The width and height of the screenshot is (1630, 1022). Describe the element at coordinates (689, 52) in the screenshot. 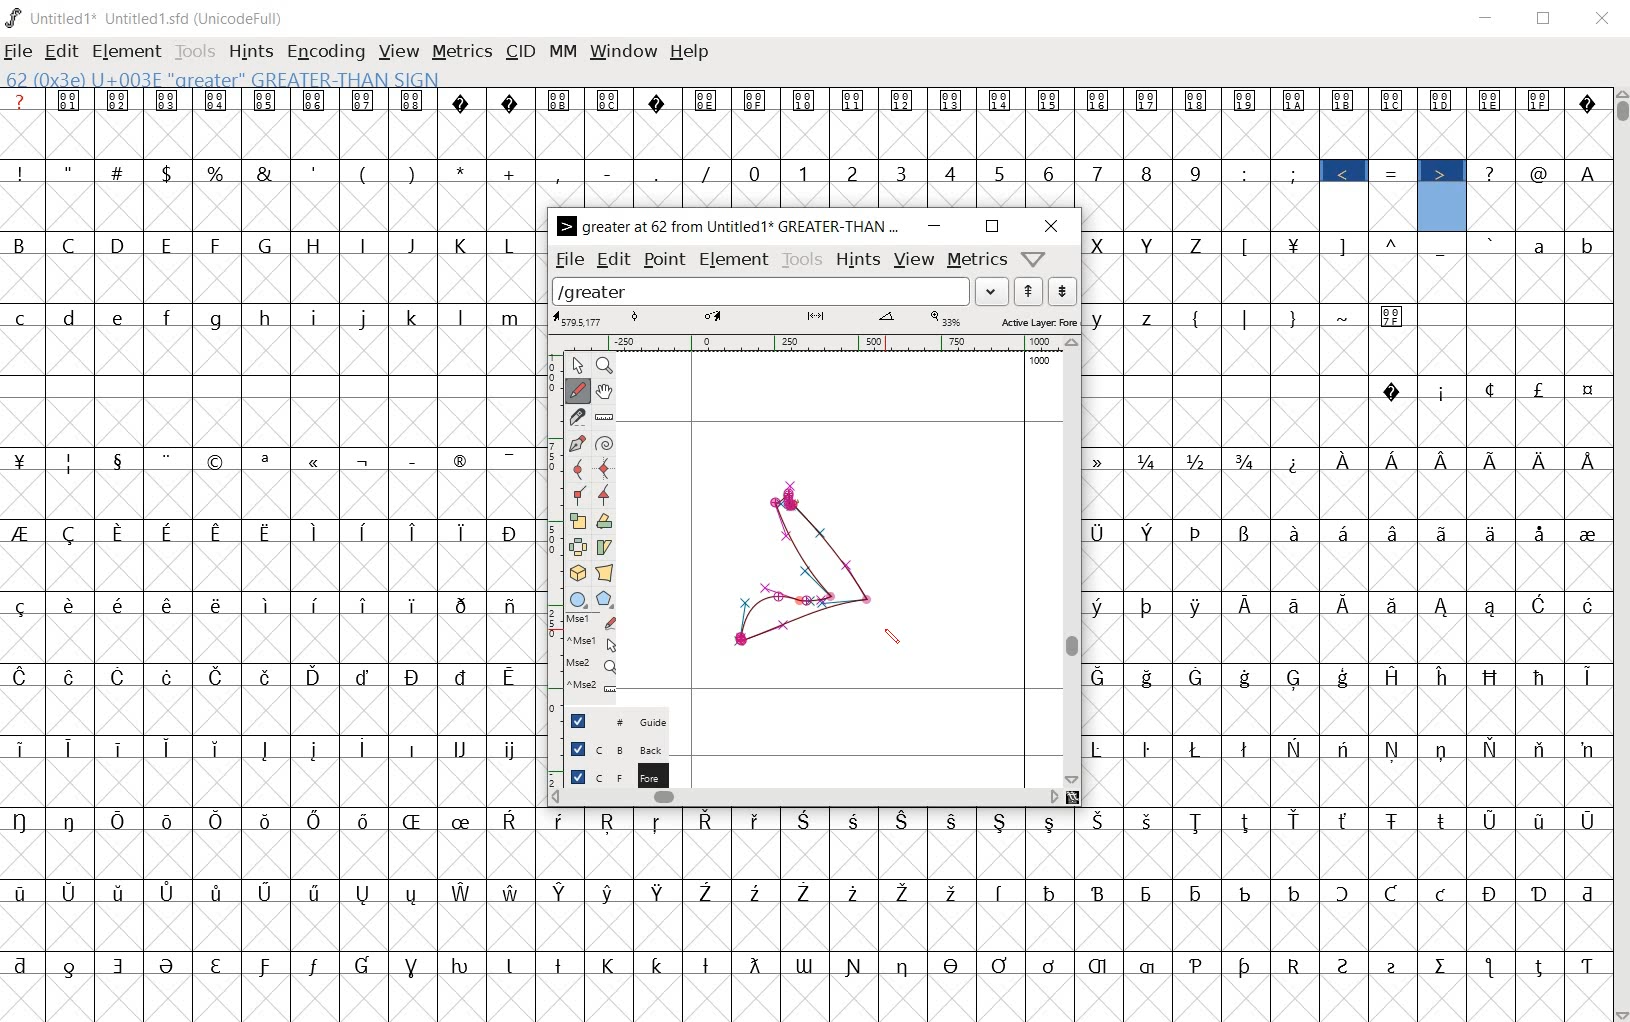

I see `help` at that location.